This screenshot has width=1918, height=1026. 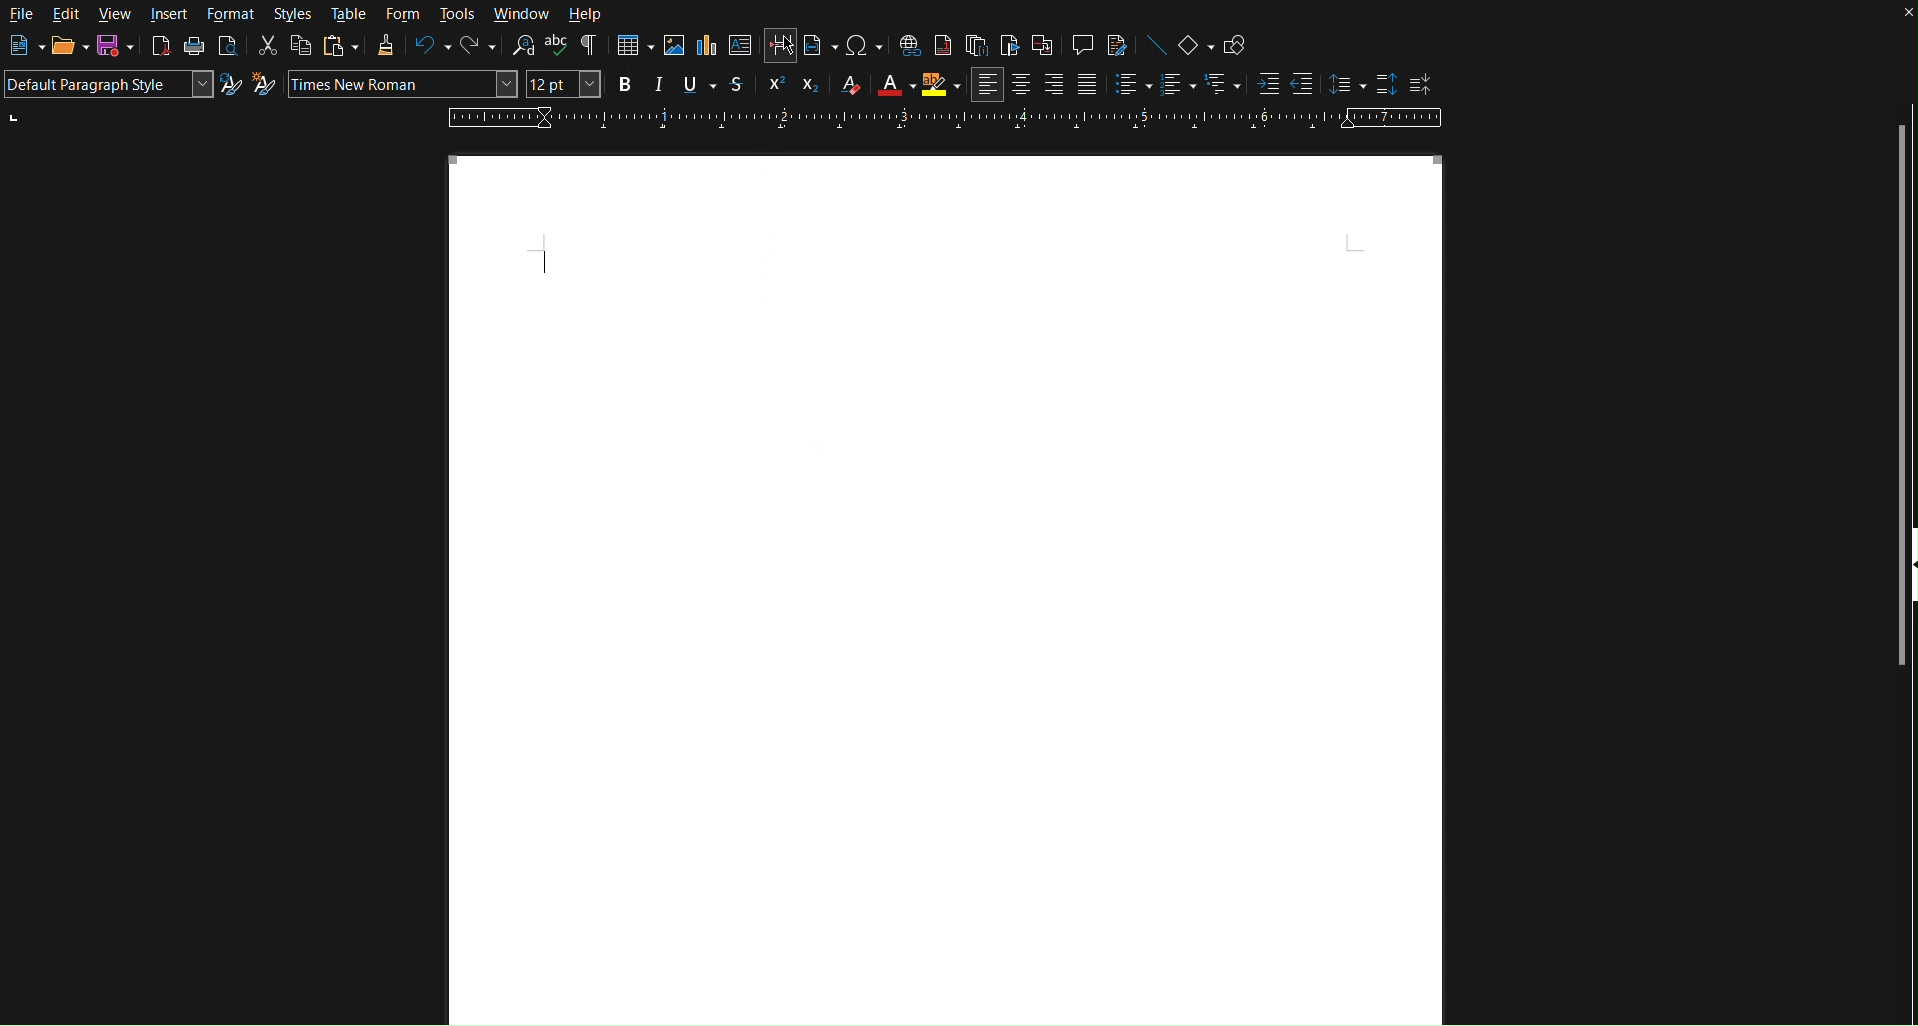 What do you see at coordinates (522, 13) in the screenshot?
I see `Window` at bounding box center [522, 13].